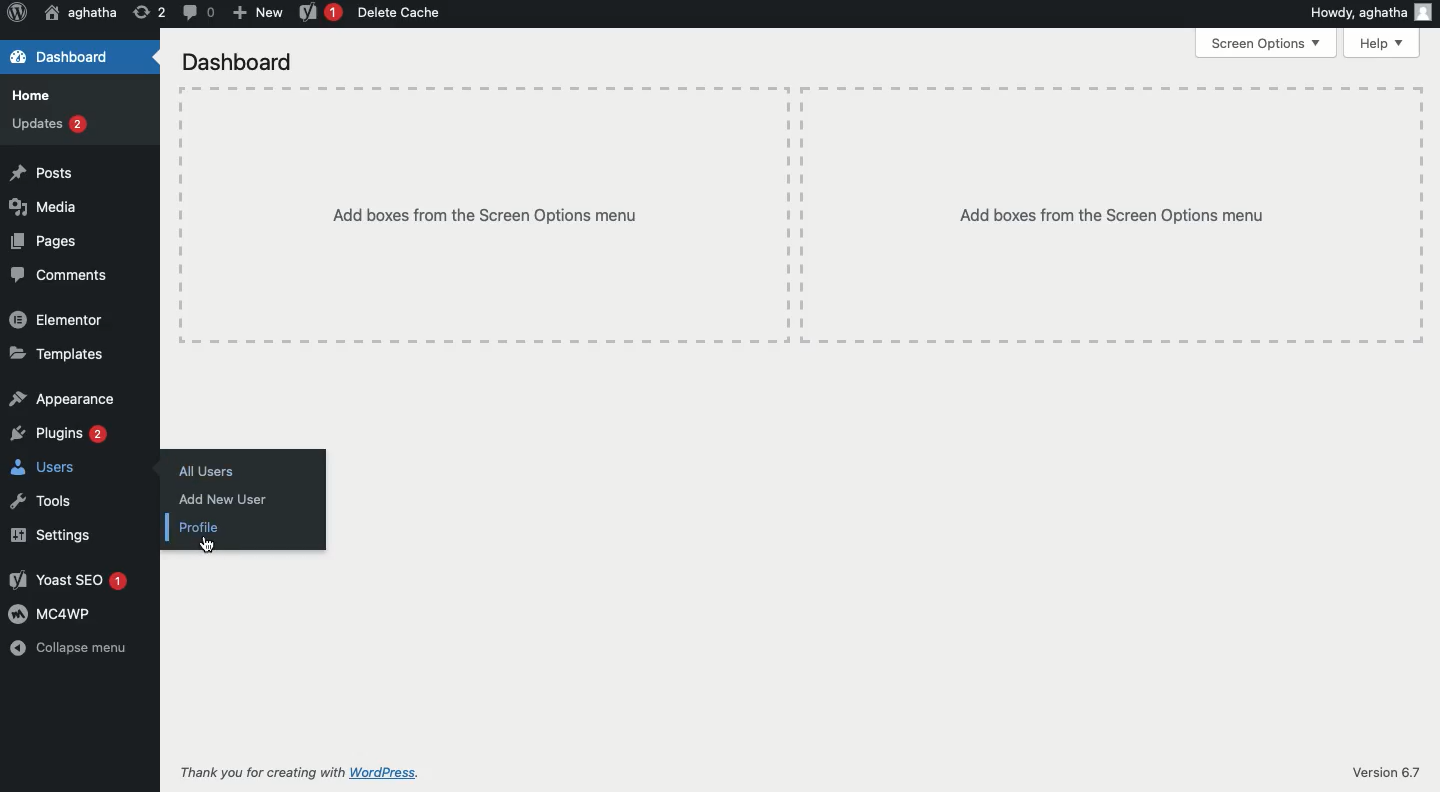 Image resolution: width=1440 pixels, height=792 pixels. I want to click on Settings, so click(48, 535).